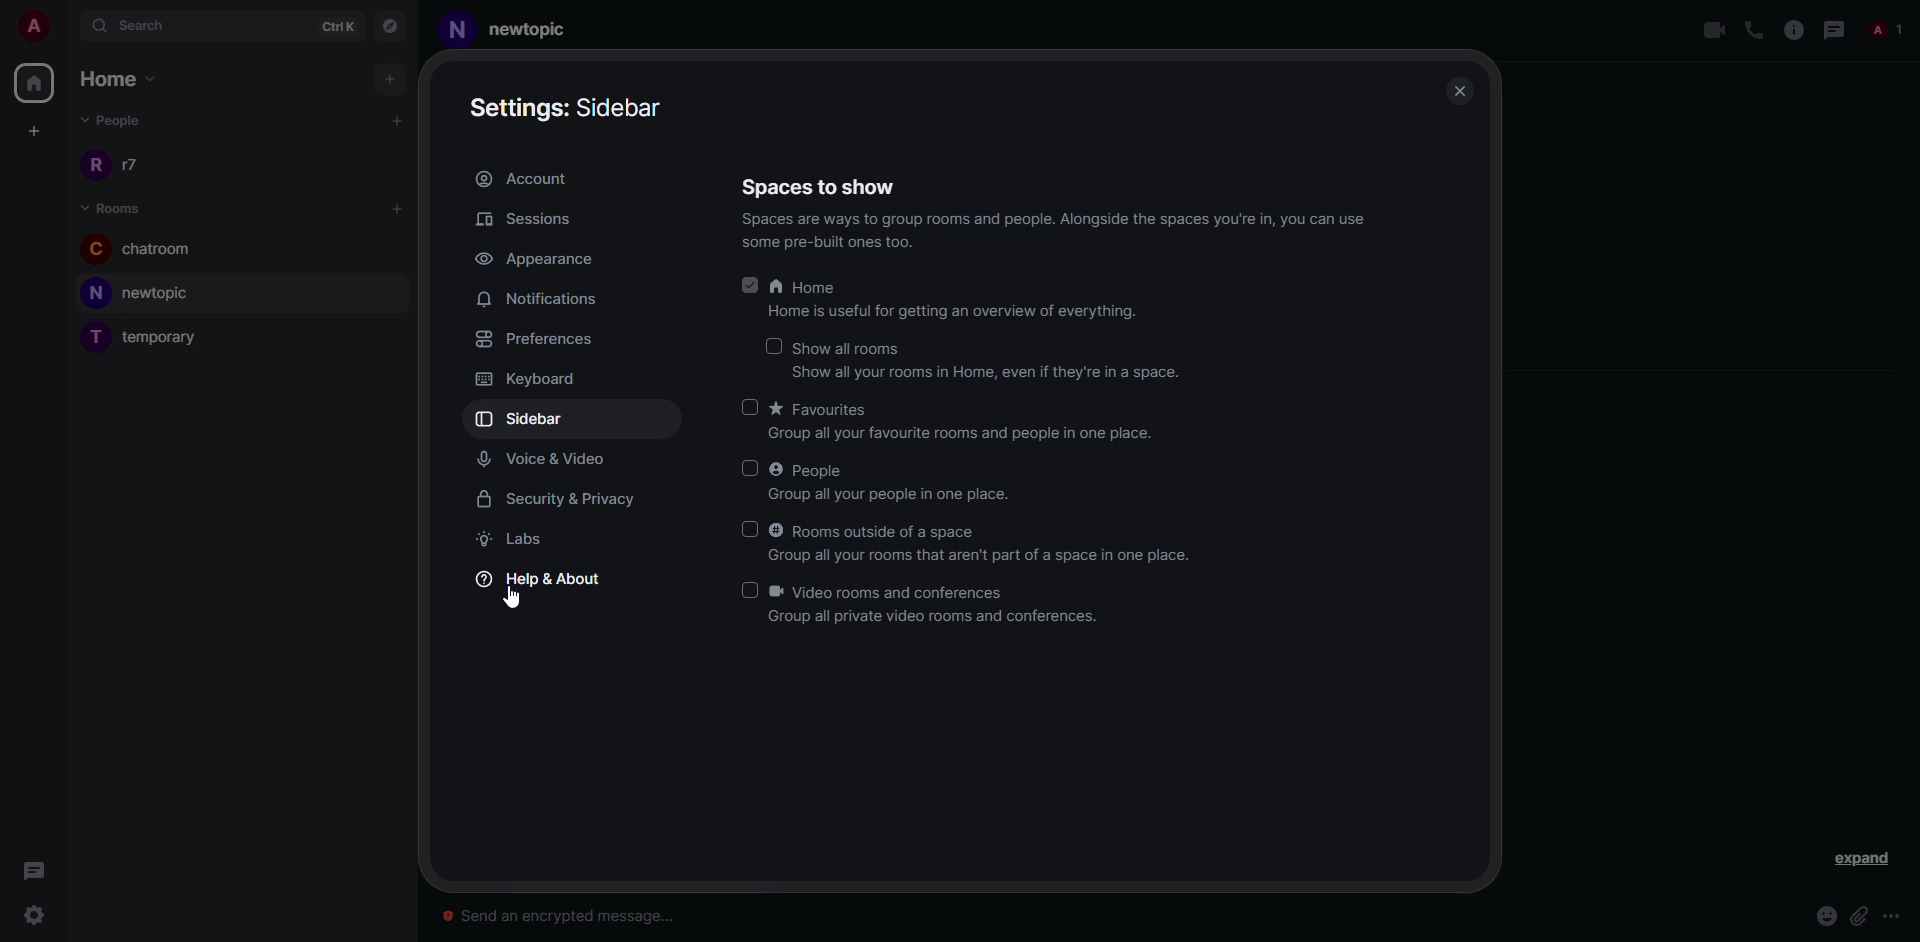  I want to click on info, so click(1070, 231).